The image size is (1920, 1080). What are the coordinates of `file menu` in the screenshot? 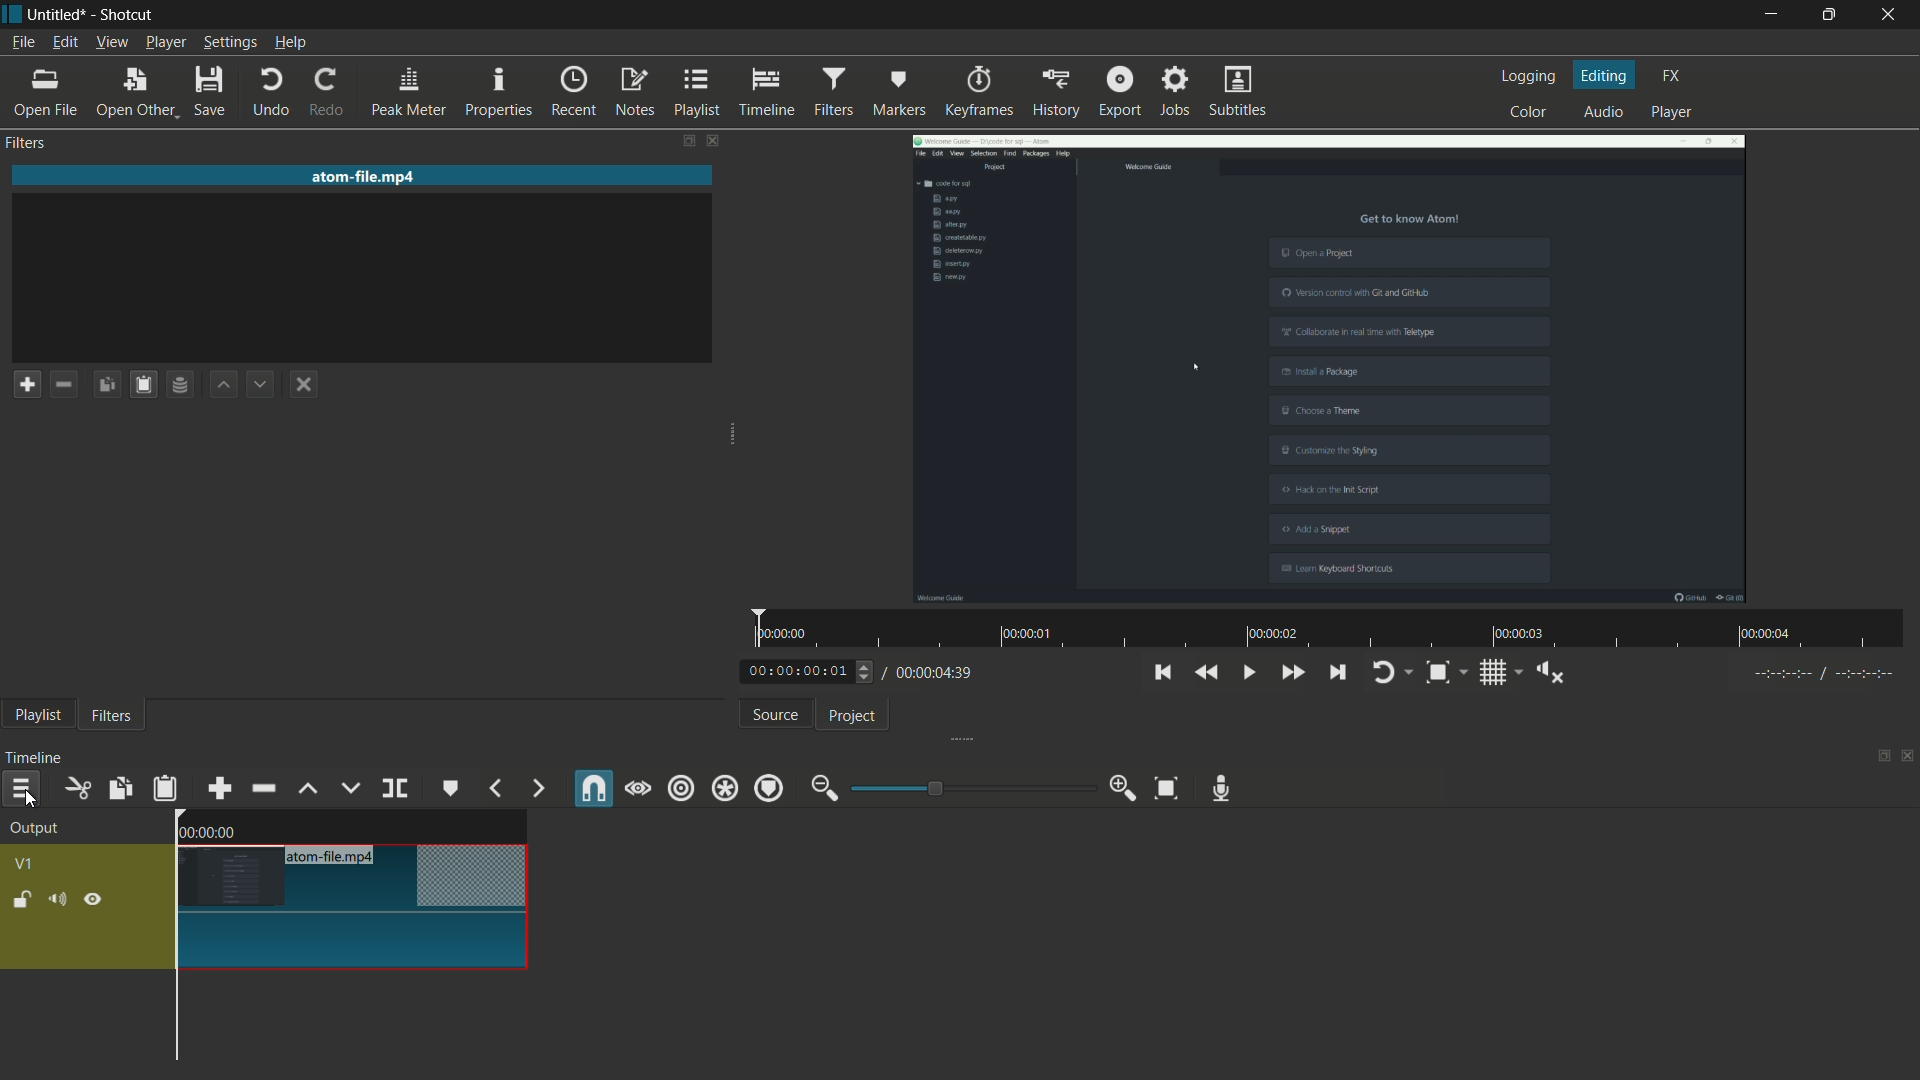 It's located at (24, 42).